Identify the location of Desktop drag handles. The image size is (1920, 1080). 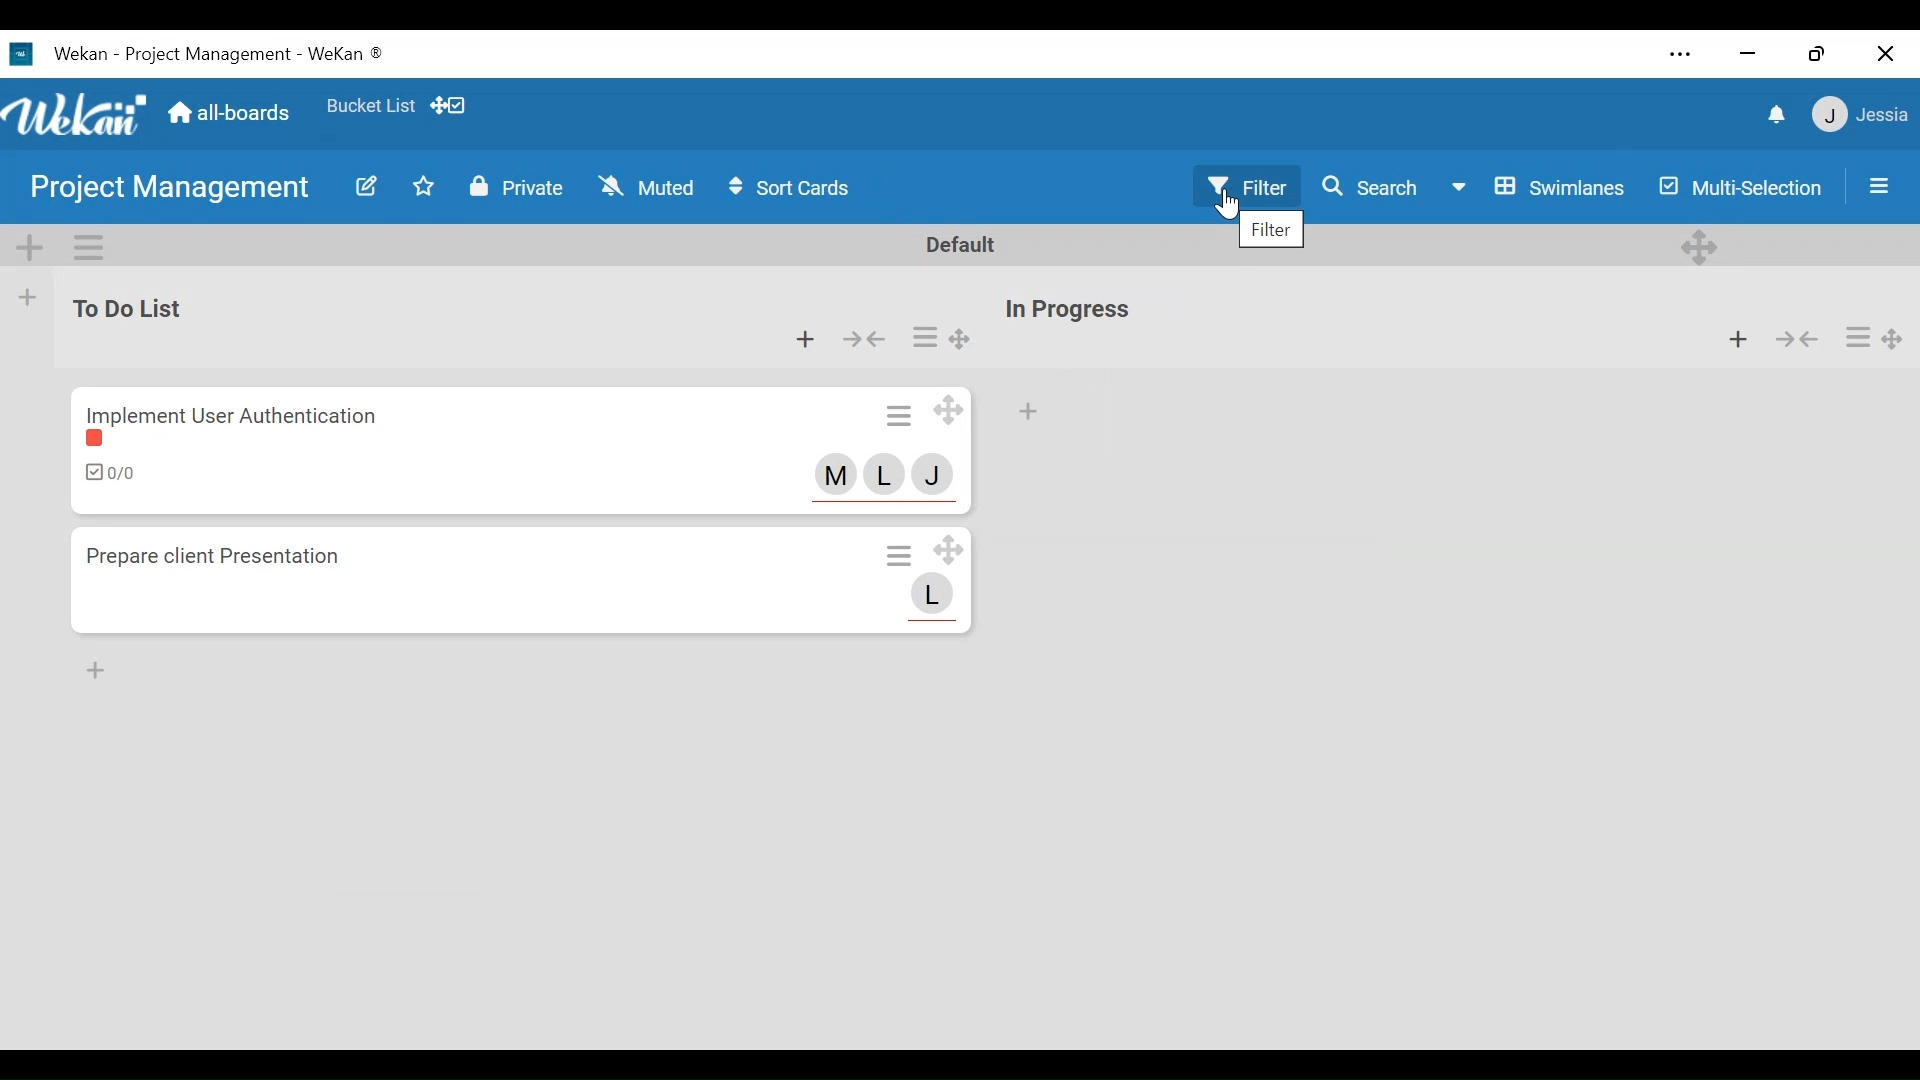
(954, 550).